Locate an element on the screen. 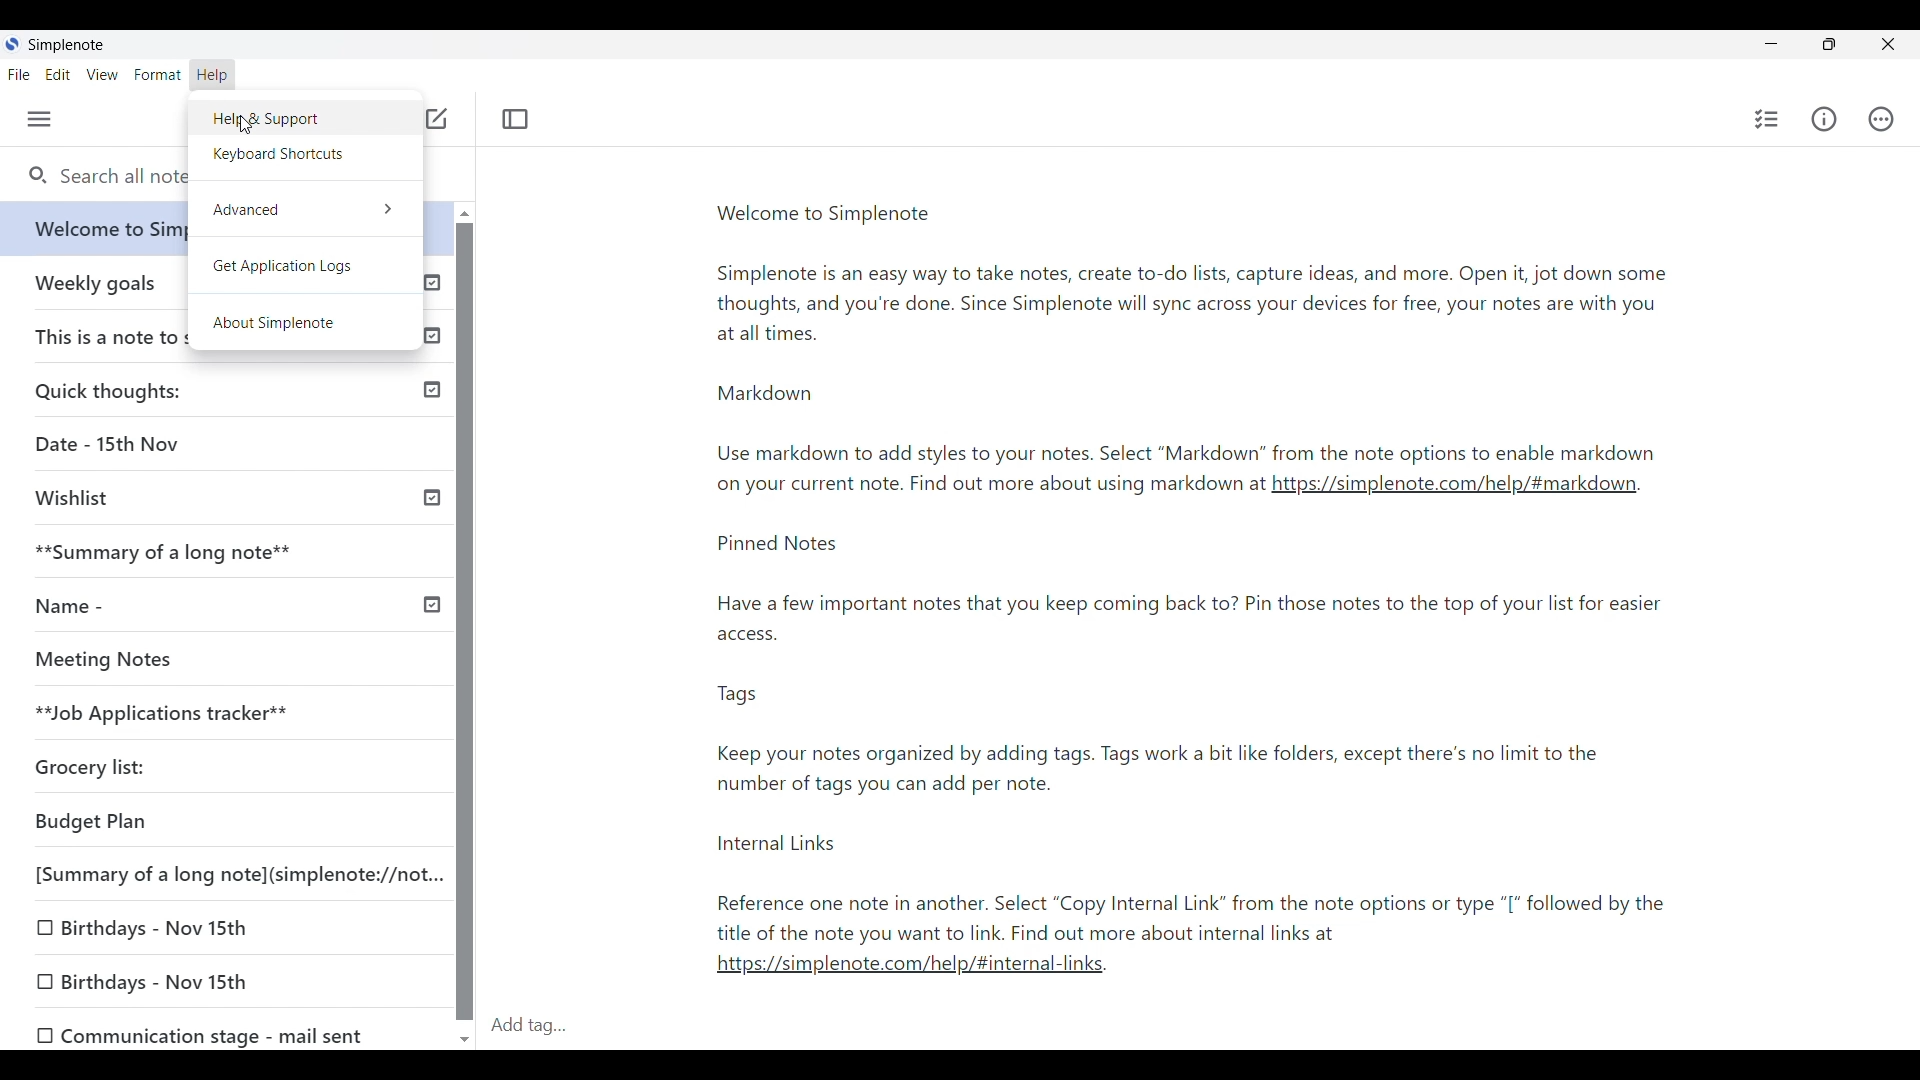 This screenshot has width=1920, height=1080. https://simplenote.com/help/#markdown is located at coordinates (1459, 486).